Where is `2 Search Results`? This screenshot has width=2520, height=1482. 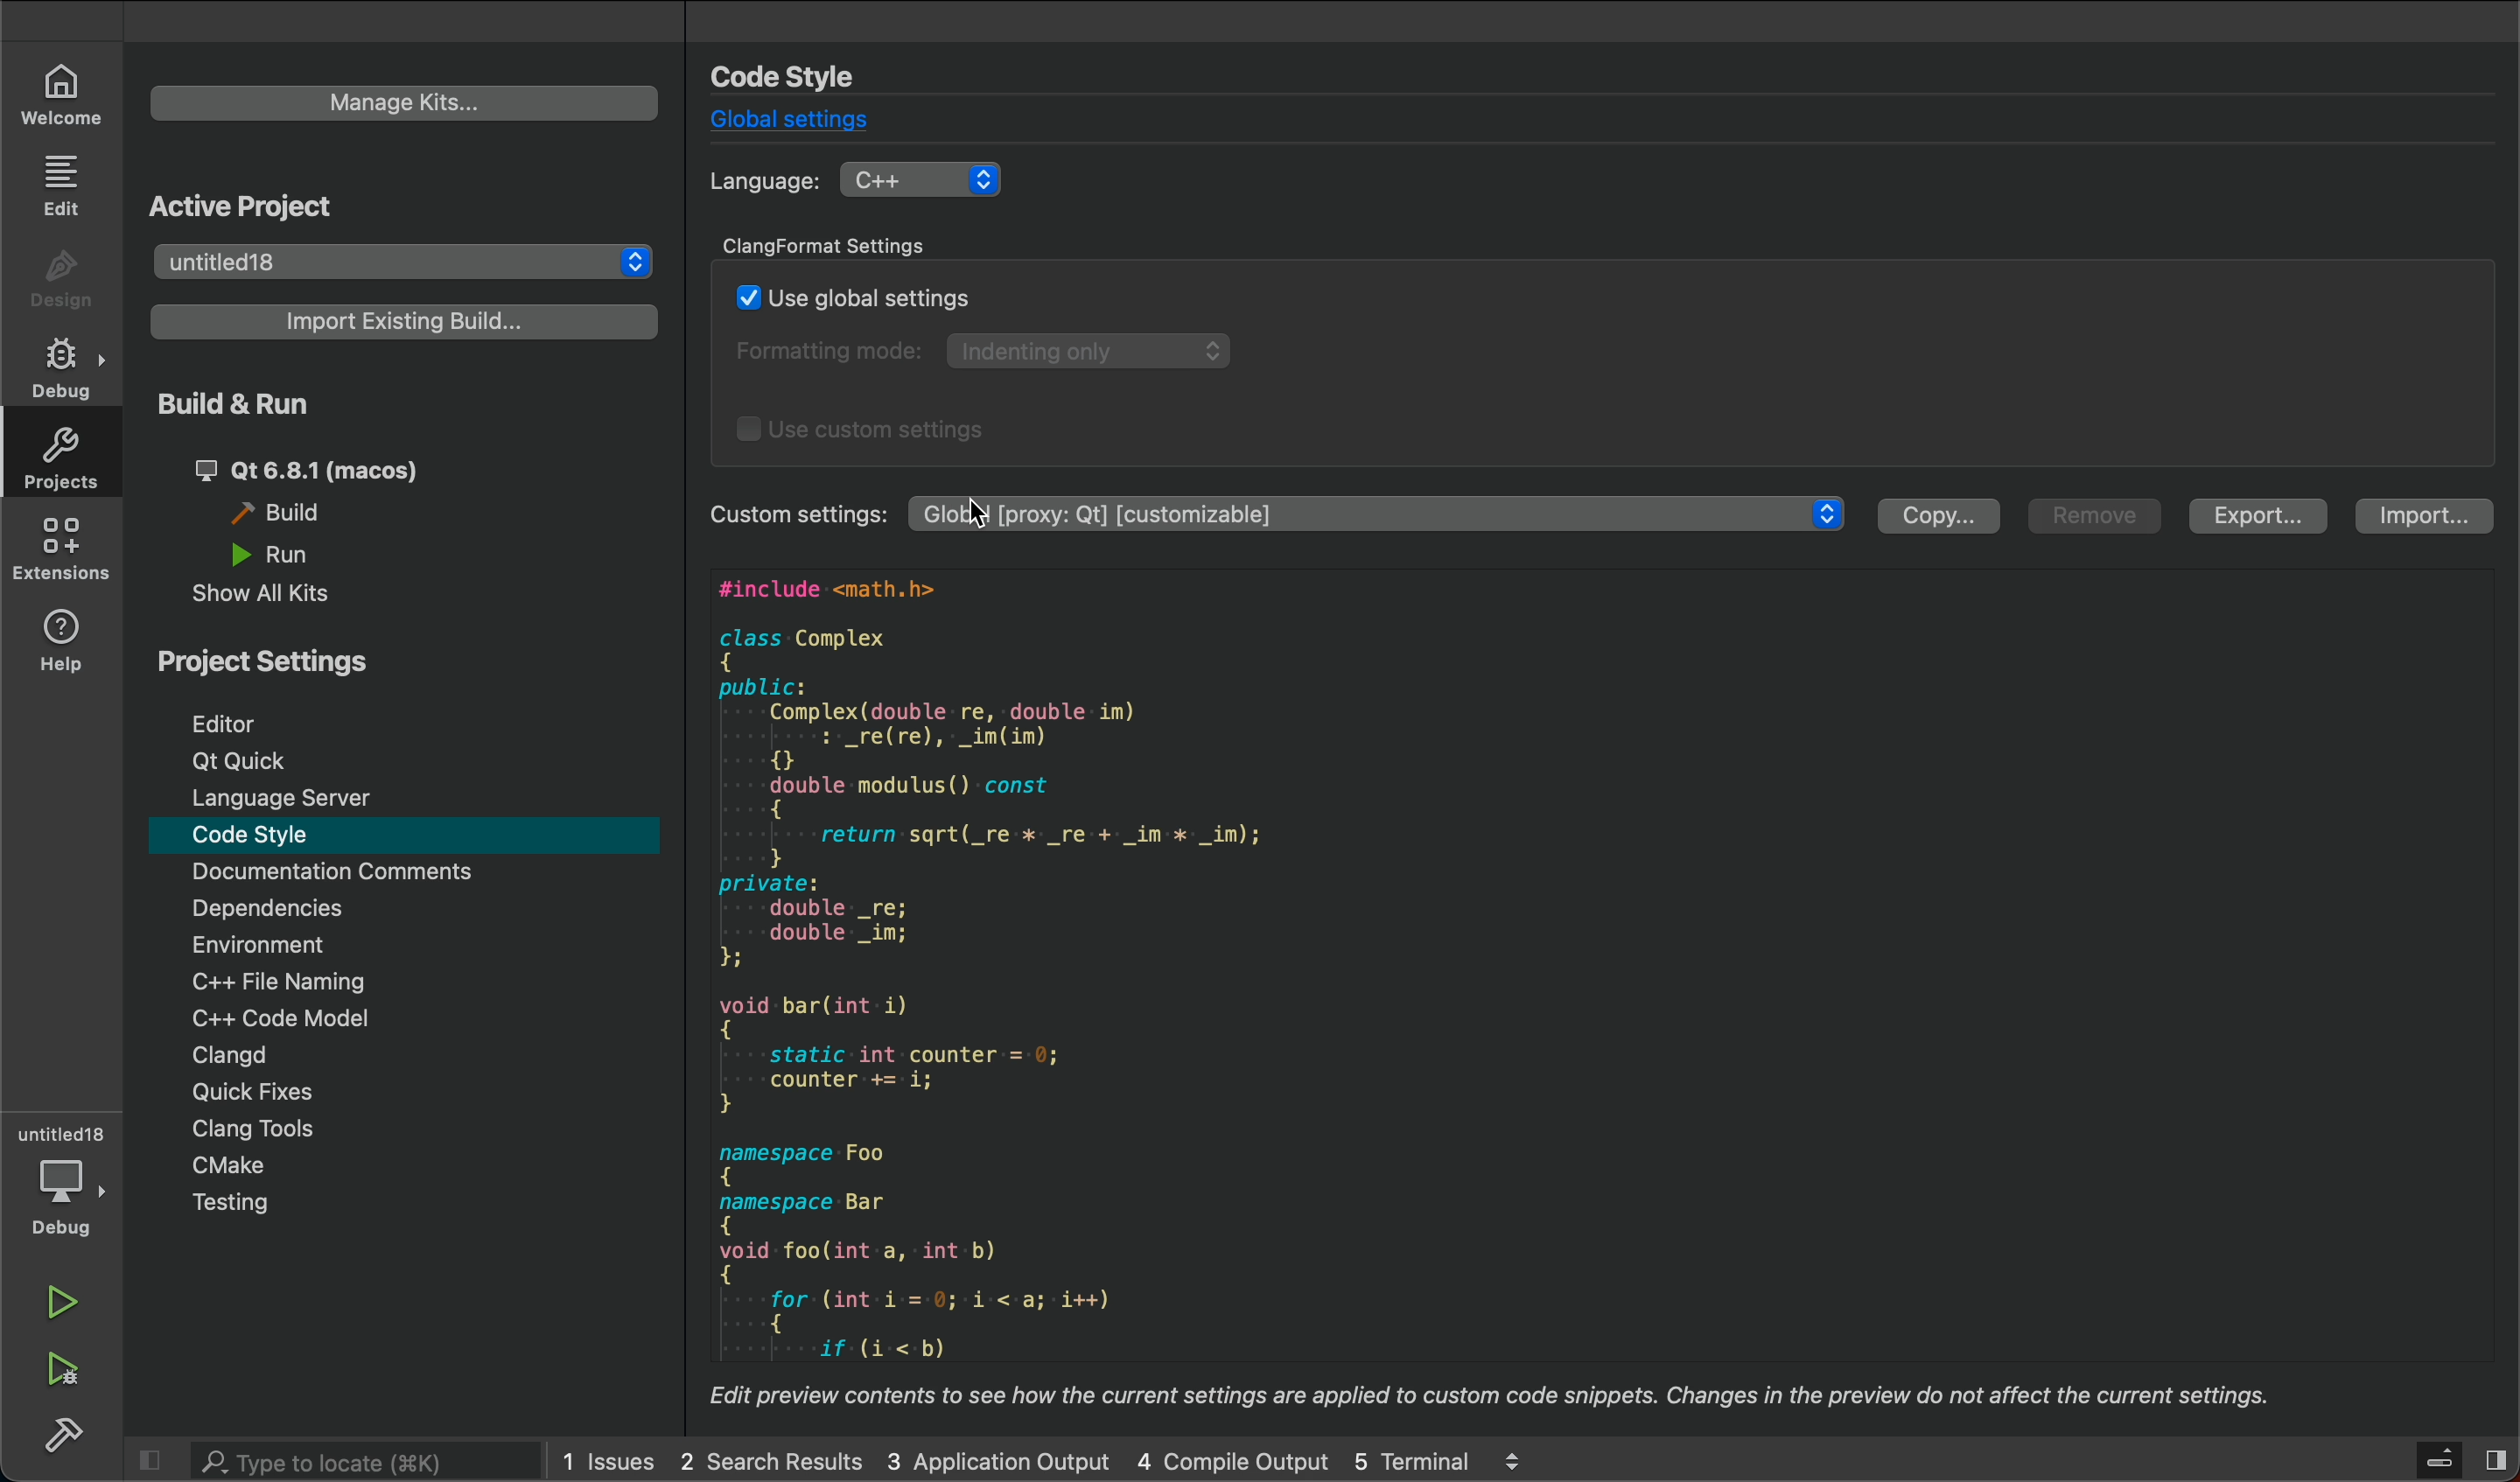 2 Search Results is located at coordinates (769, 1458).